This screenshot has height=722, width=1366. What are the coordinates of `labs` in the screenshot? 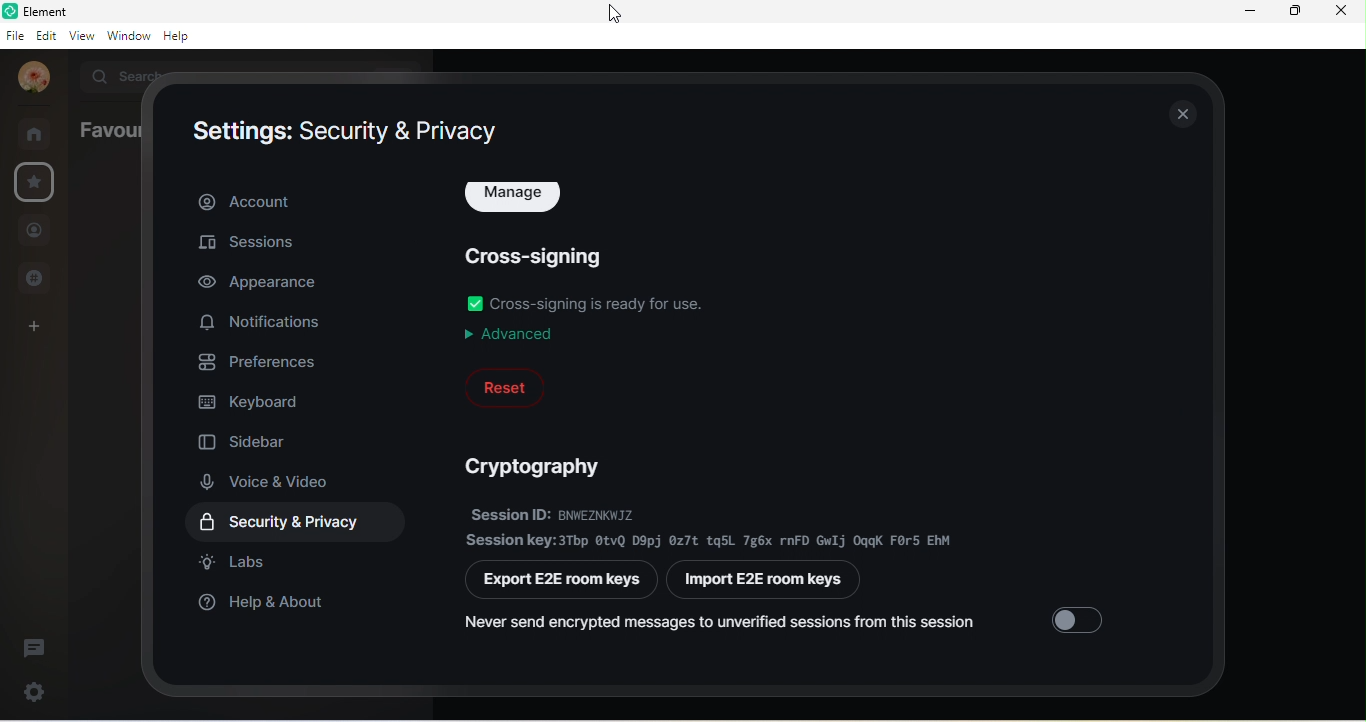 It's located at (237, 562).